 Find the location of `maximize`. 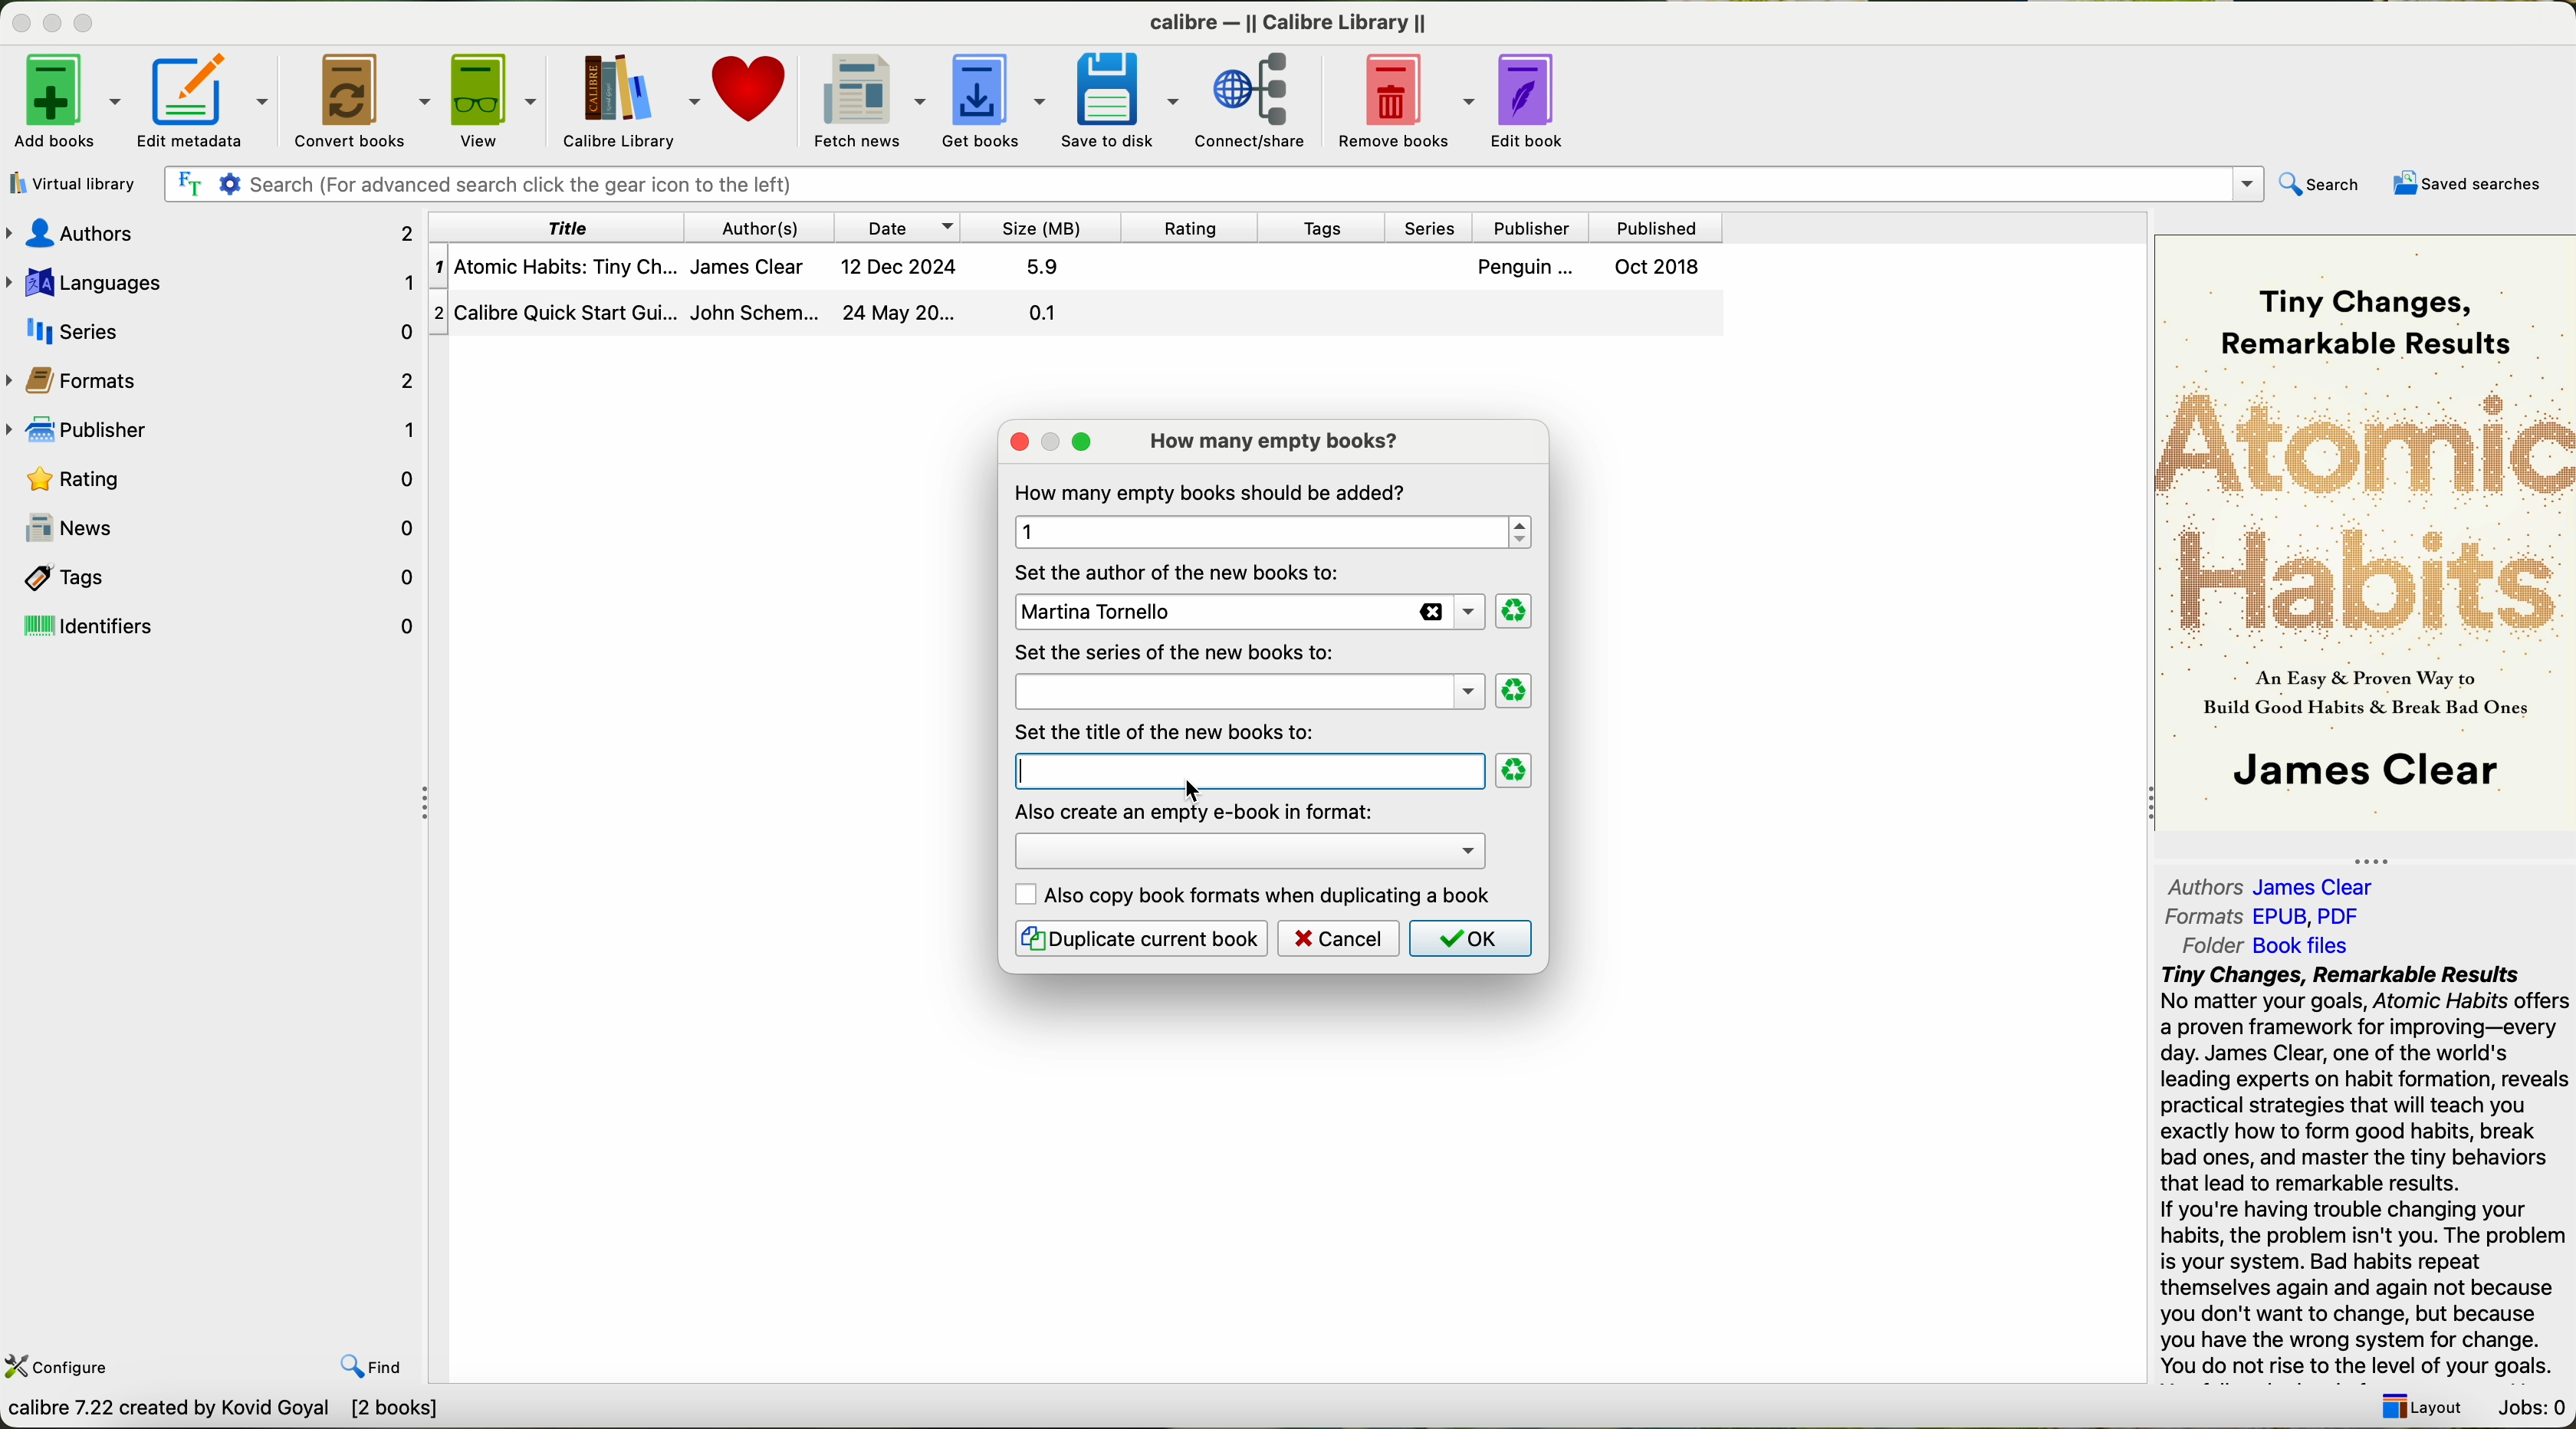

maximize is located at coordinates (87, 21).